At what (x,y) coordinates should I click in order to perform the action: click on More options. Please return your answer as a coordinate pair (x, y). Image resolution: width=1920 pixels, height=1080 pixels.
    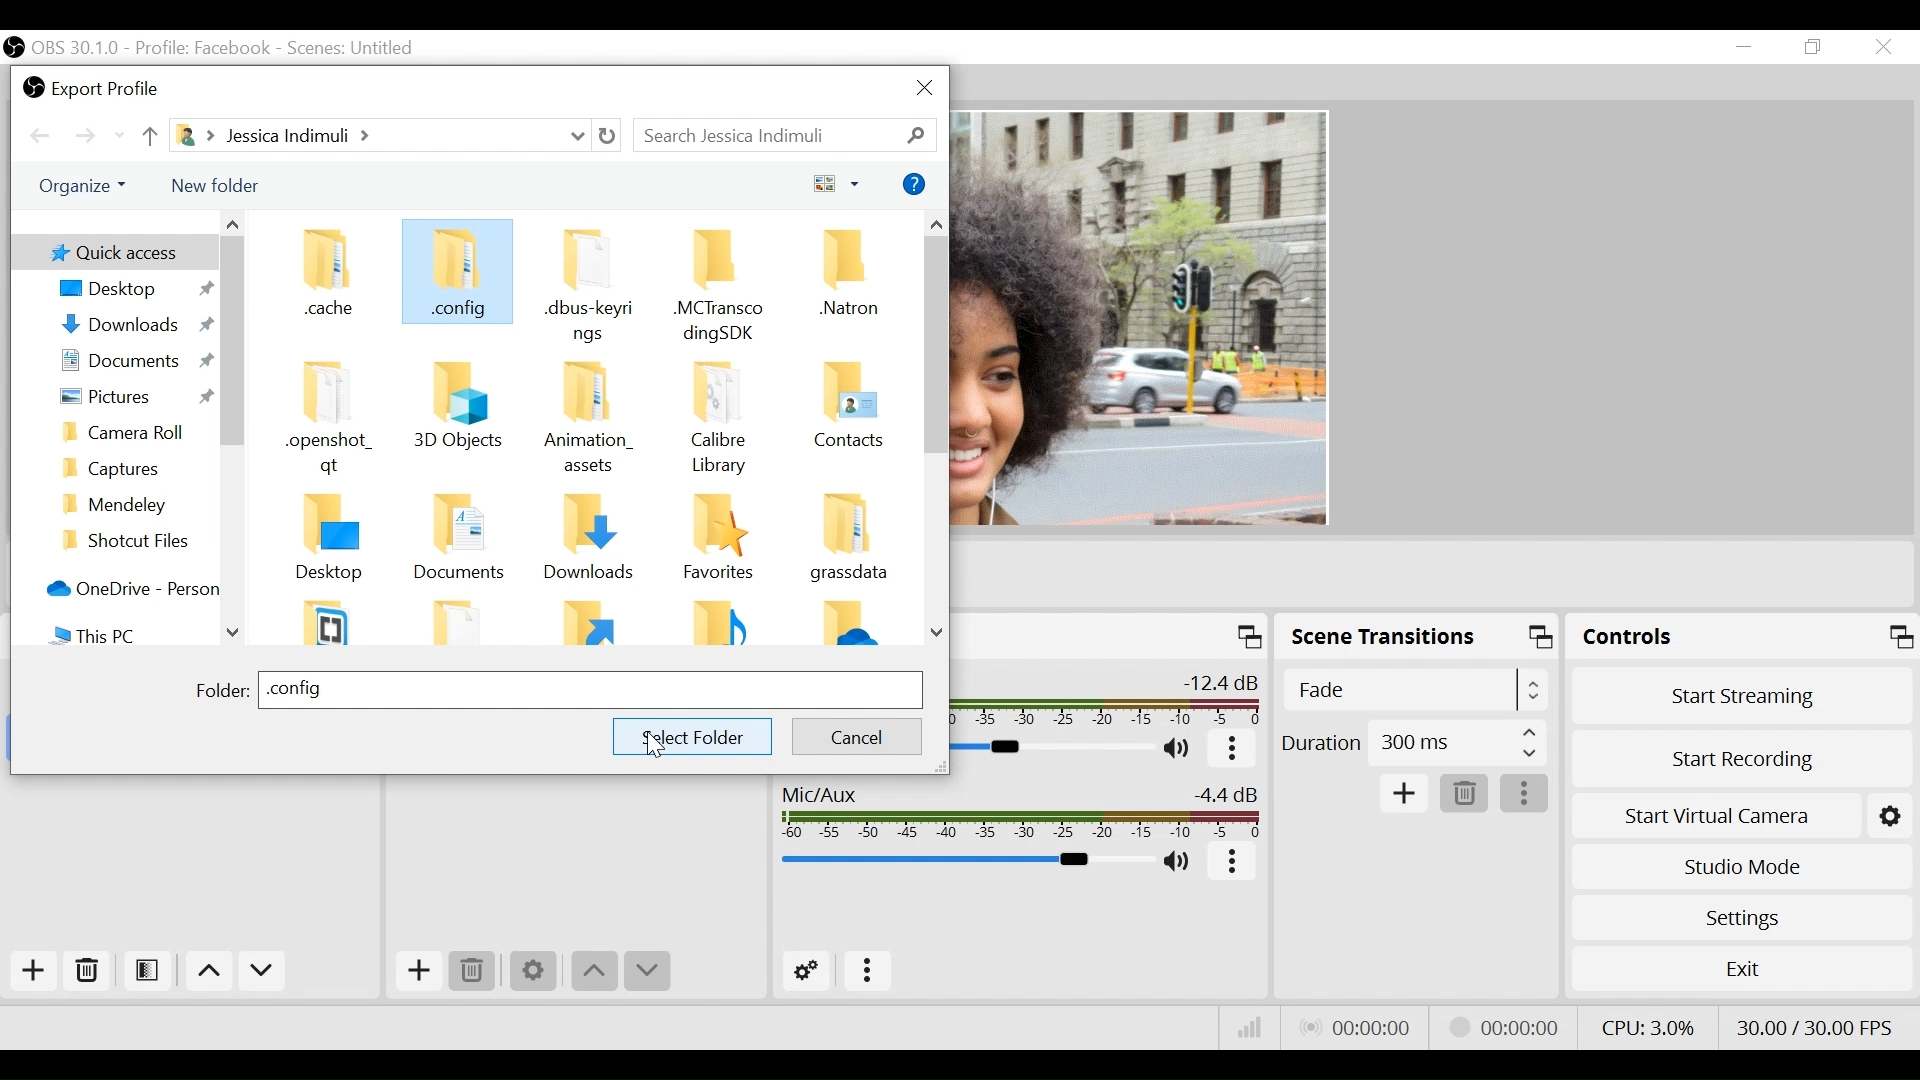
    Looking at the image, I should click on (1234, 864).